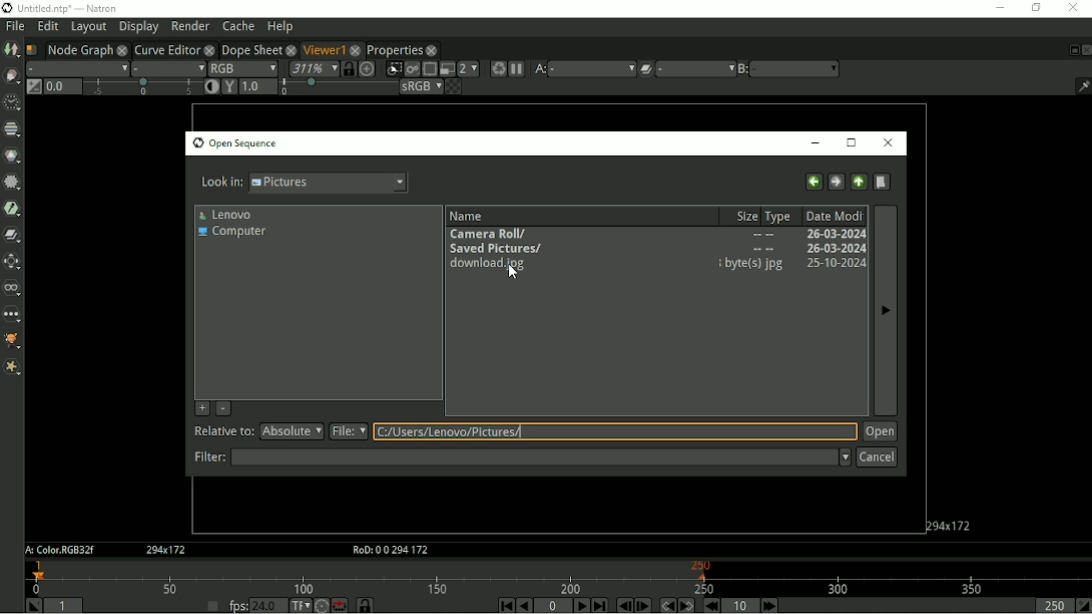  I want to click on Layer, so click(76, 68).